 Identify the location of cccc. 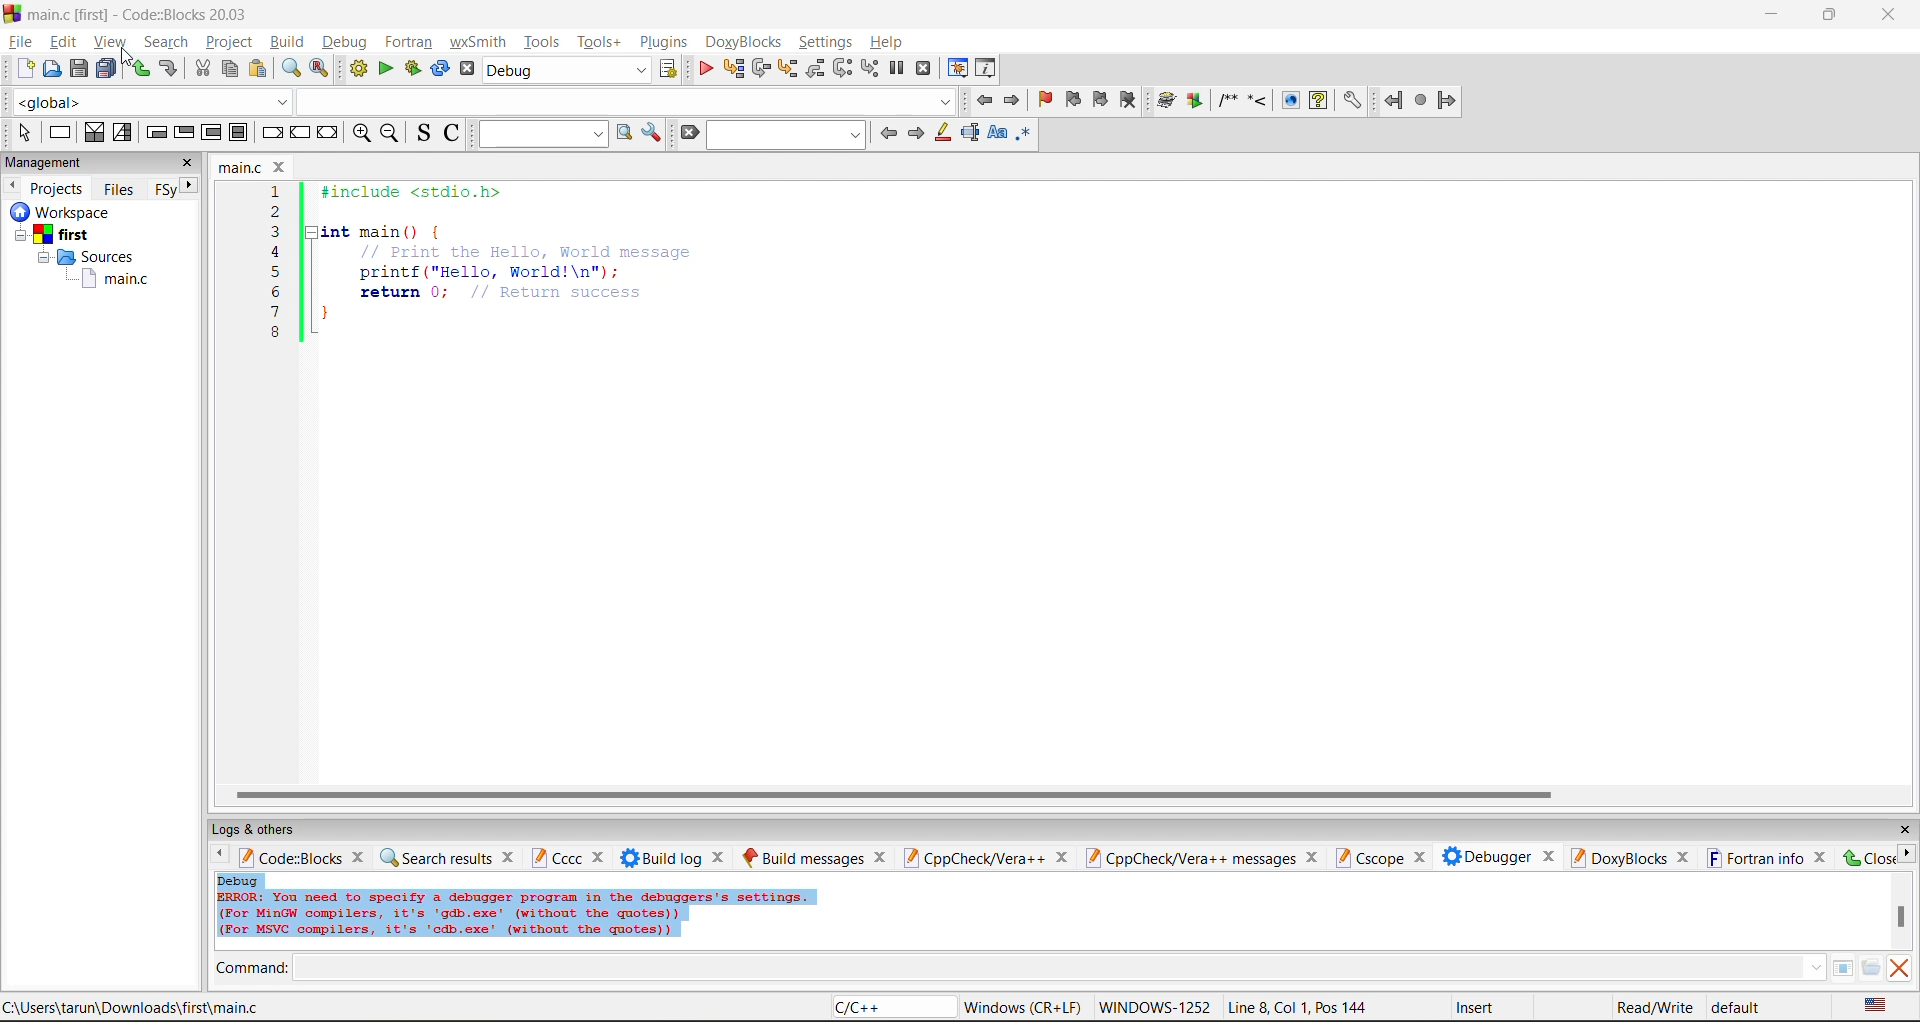
(567, 859).